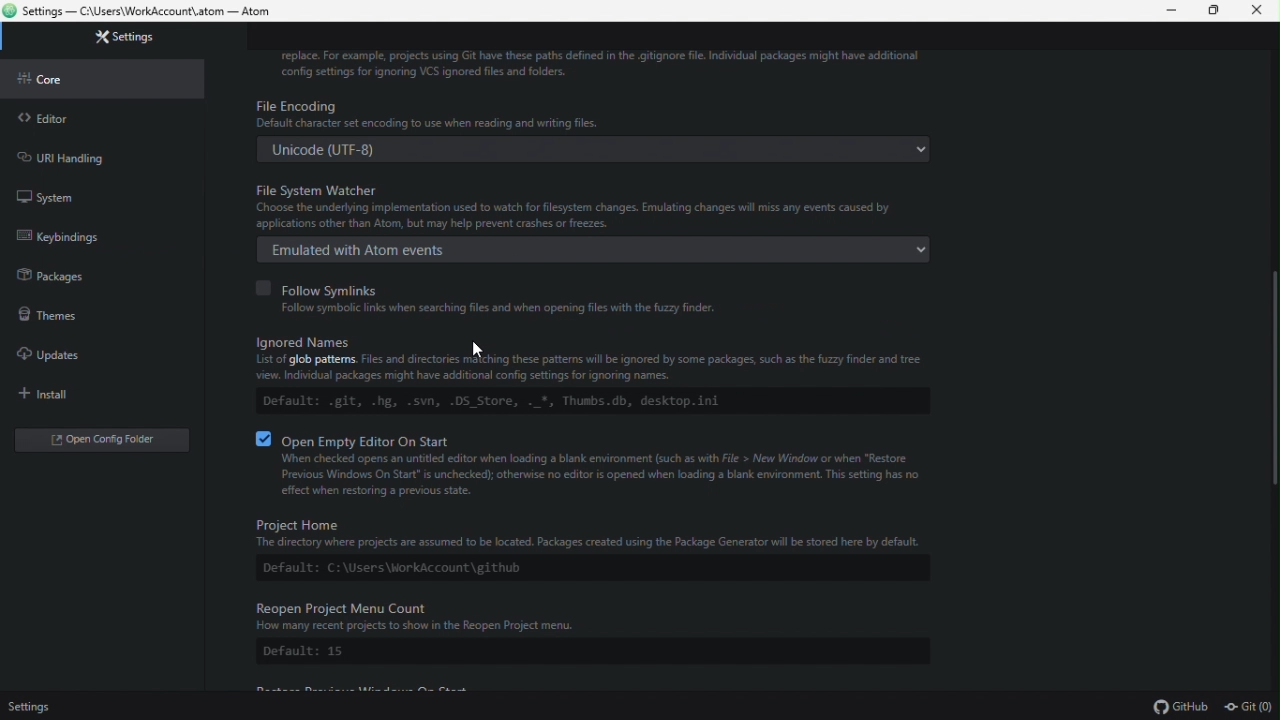 This screenshot has height=720, width=1280. Describe the element at coordinates (595, 205) in the screenshot. I see `File System Watcher Choose the underlying implementation used to watch for file system changes. Emulating changes will miss any events caused by applications other than Atom, but may help prevent crashes or freezes.` at that location.